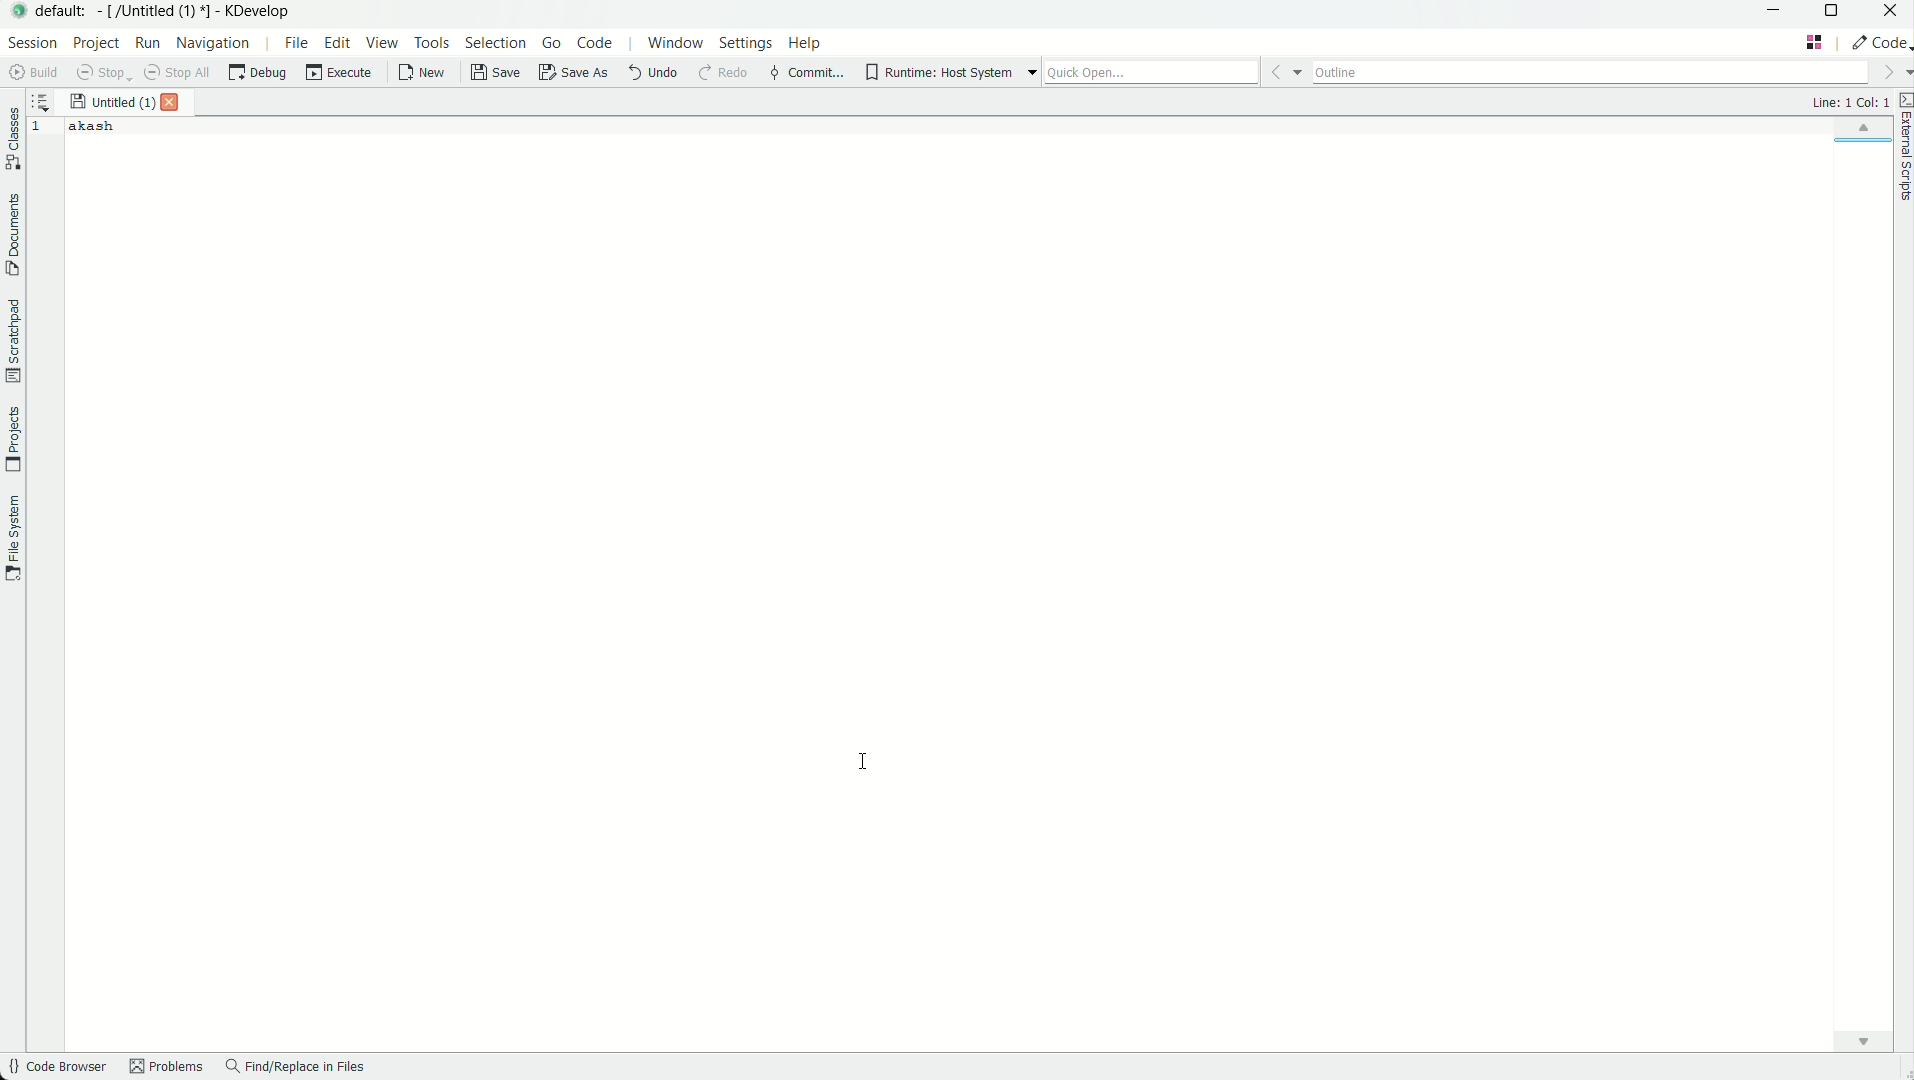 This screenshot has height=1080, width=1914. I want to click on code menu, so click(596, 43).